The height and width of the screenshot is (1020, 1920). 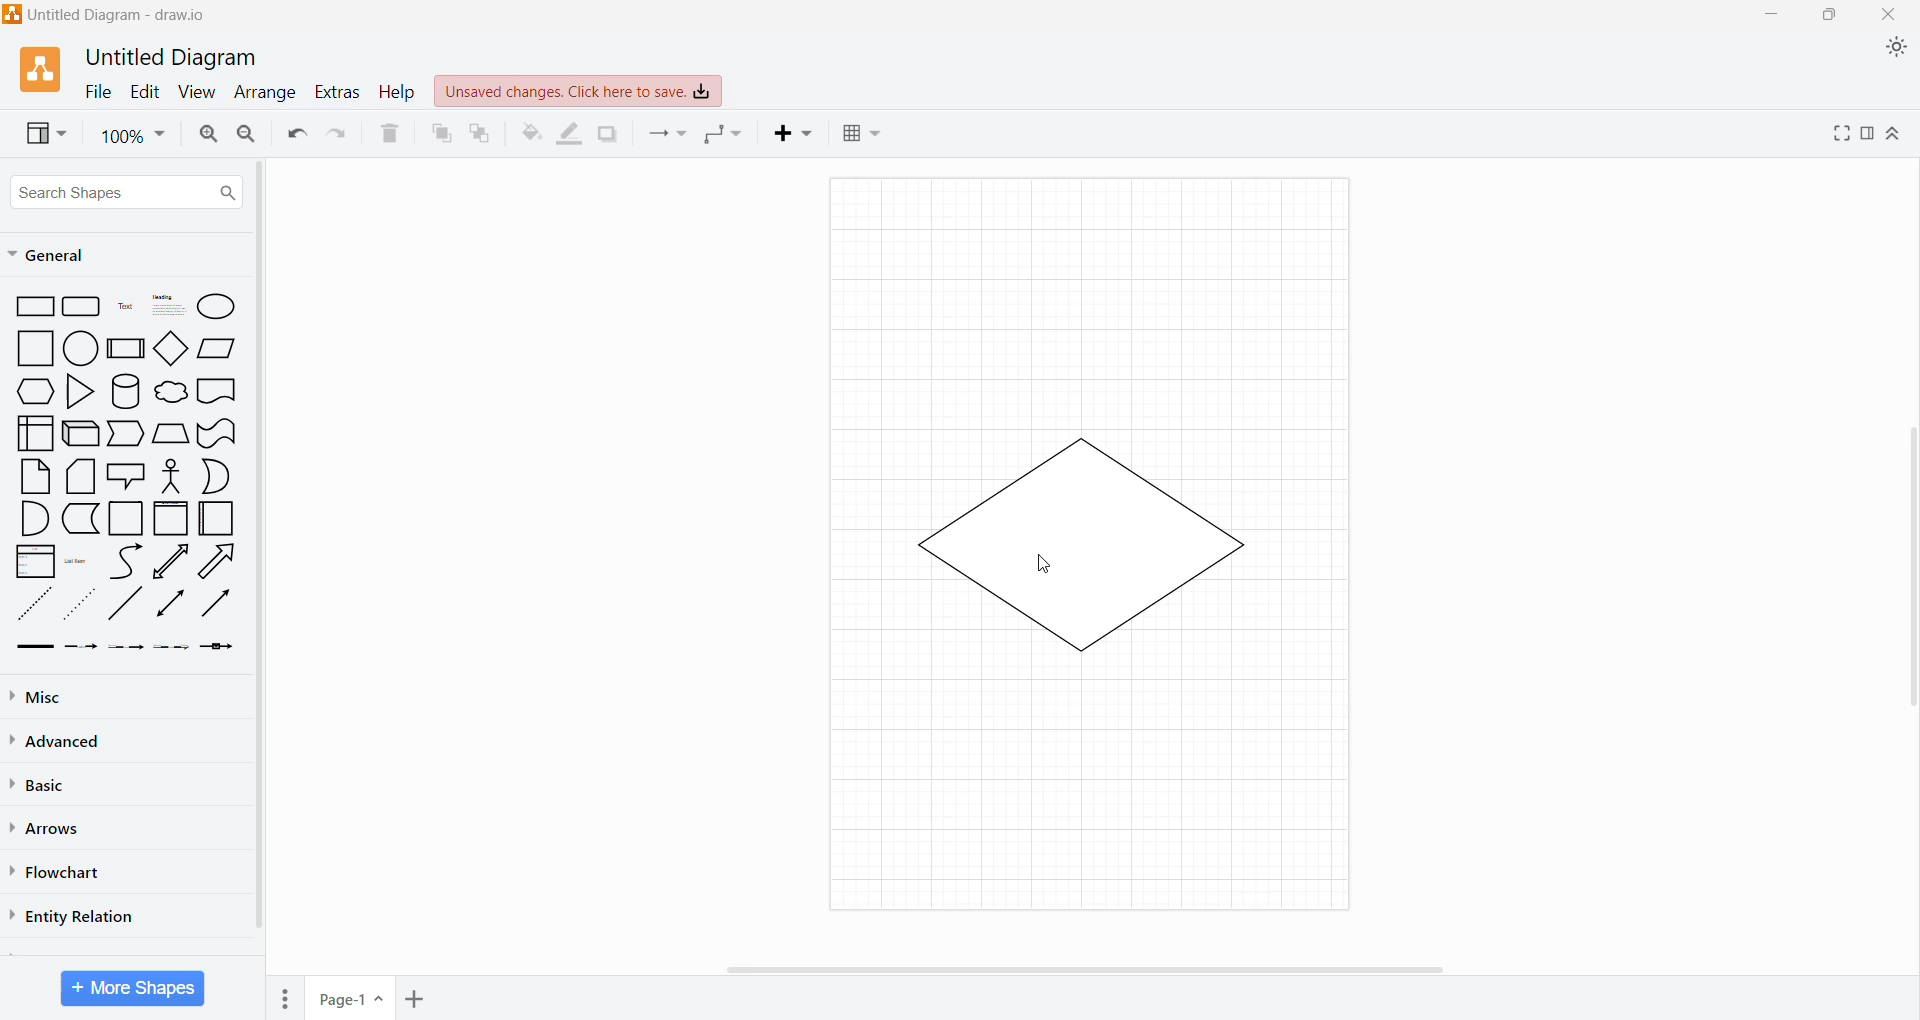 I want to click on Close, so click(x=1891, y=15).